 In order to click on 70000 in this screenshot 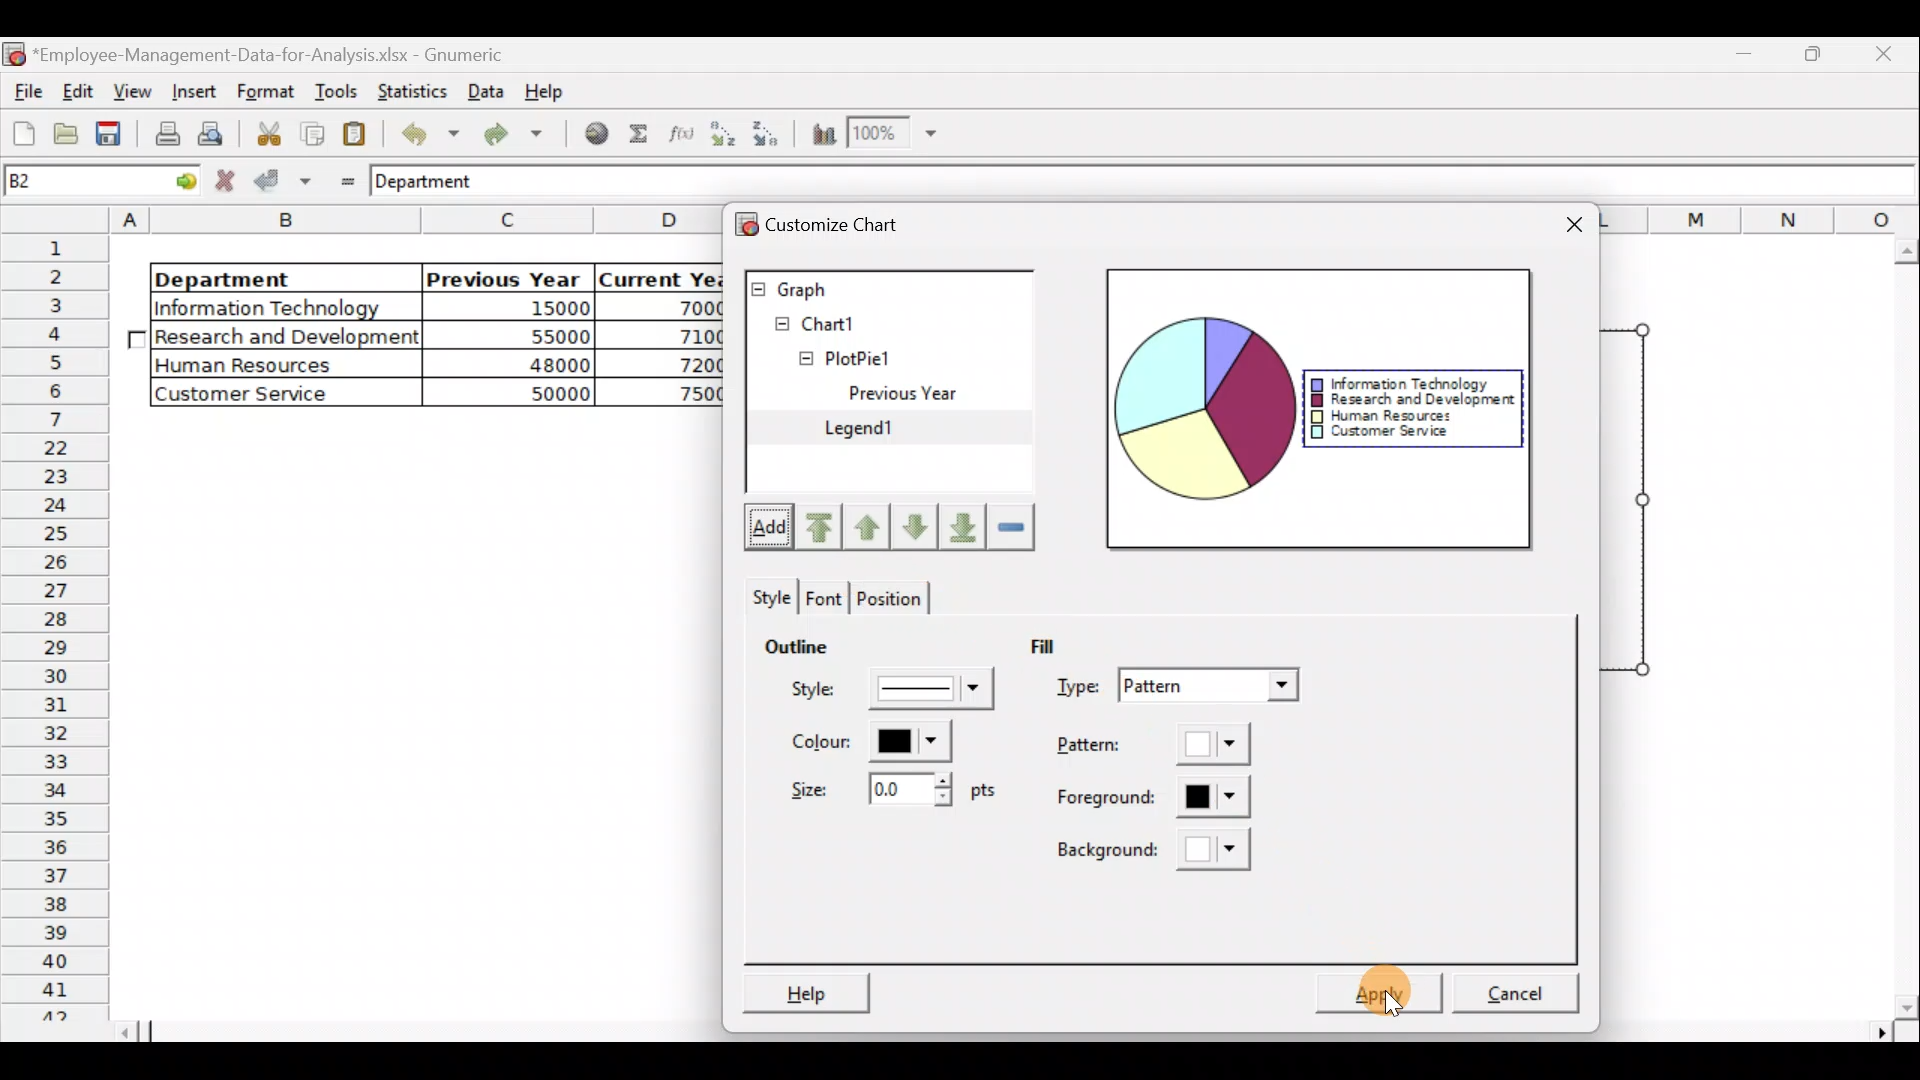, I will do `click(683, 307)`.